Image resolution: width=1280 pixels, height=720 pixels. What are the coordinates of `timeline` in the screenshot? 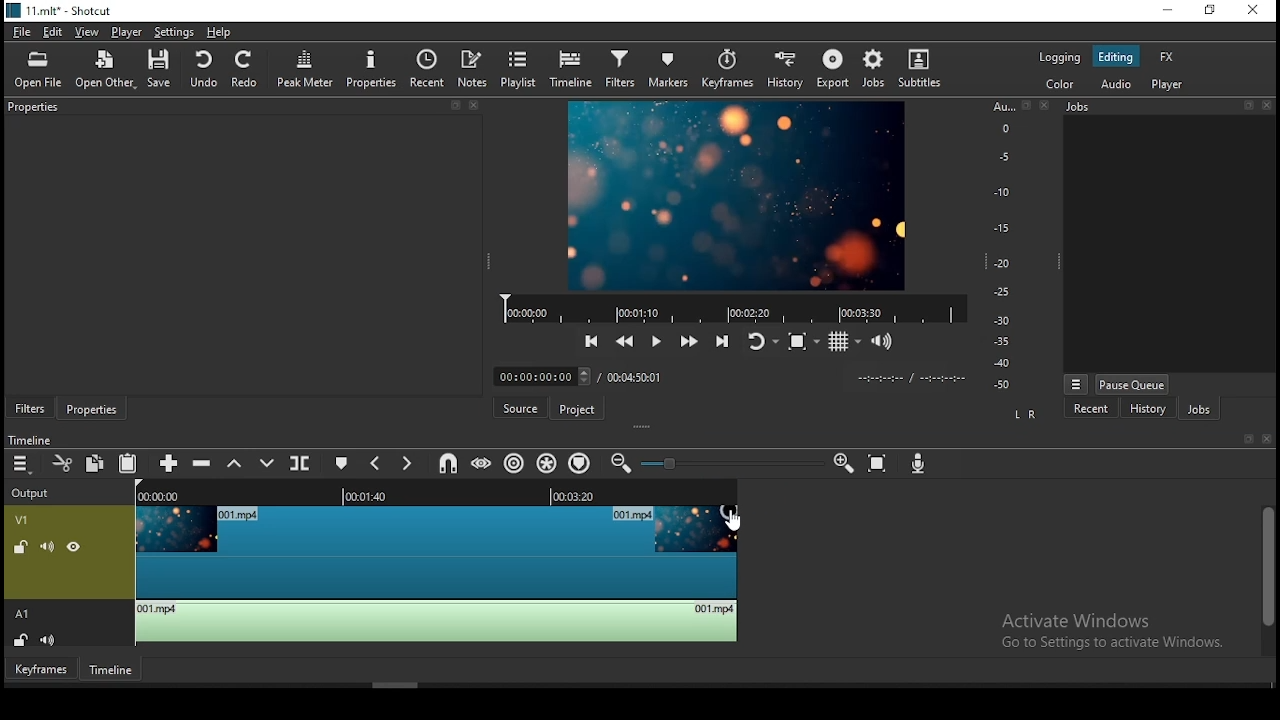 It's located at (29, 440).